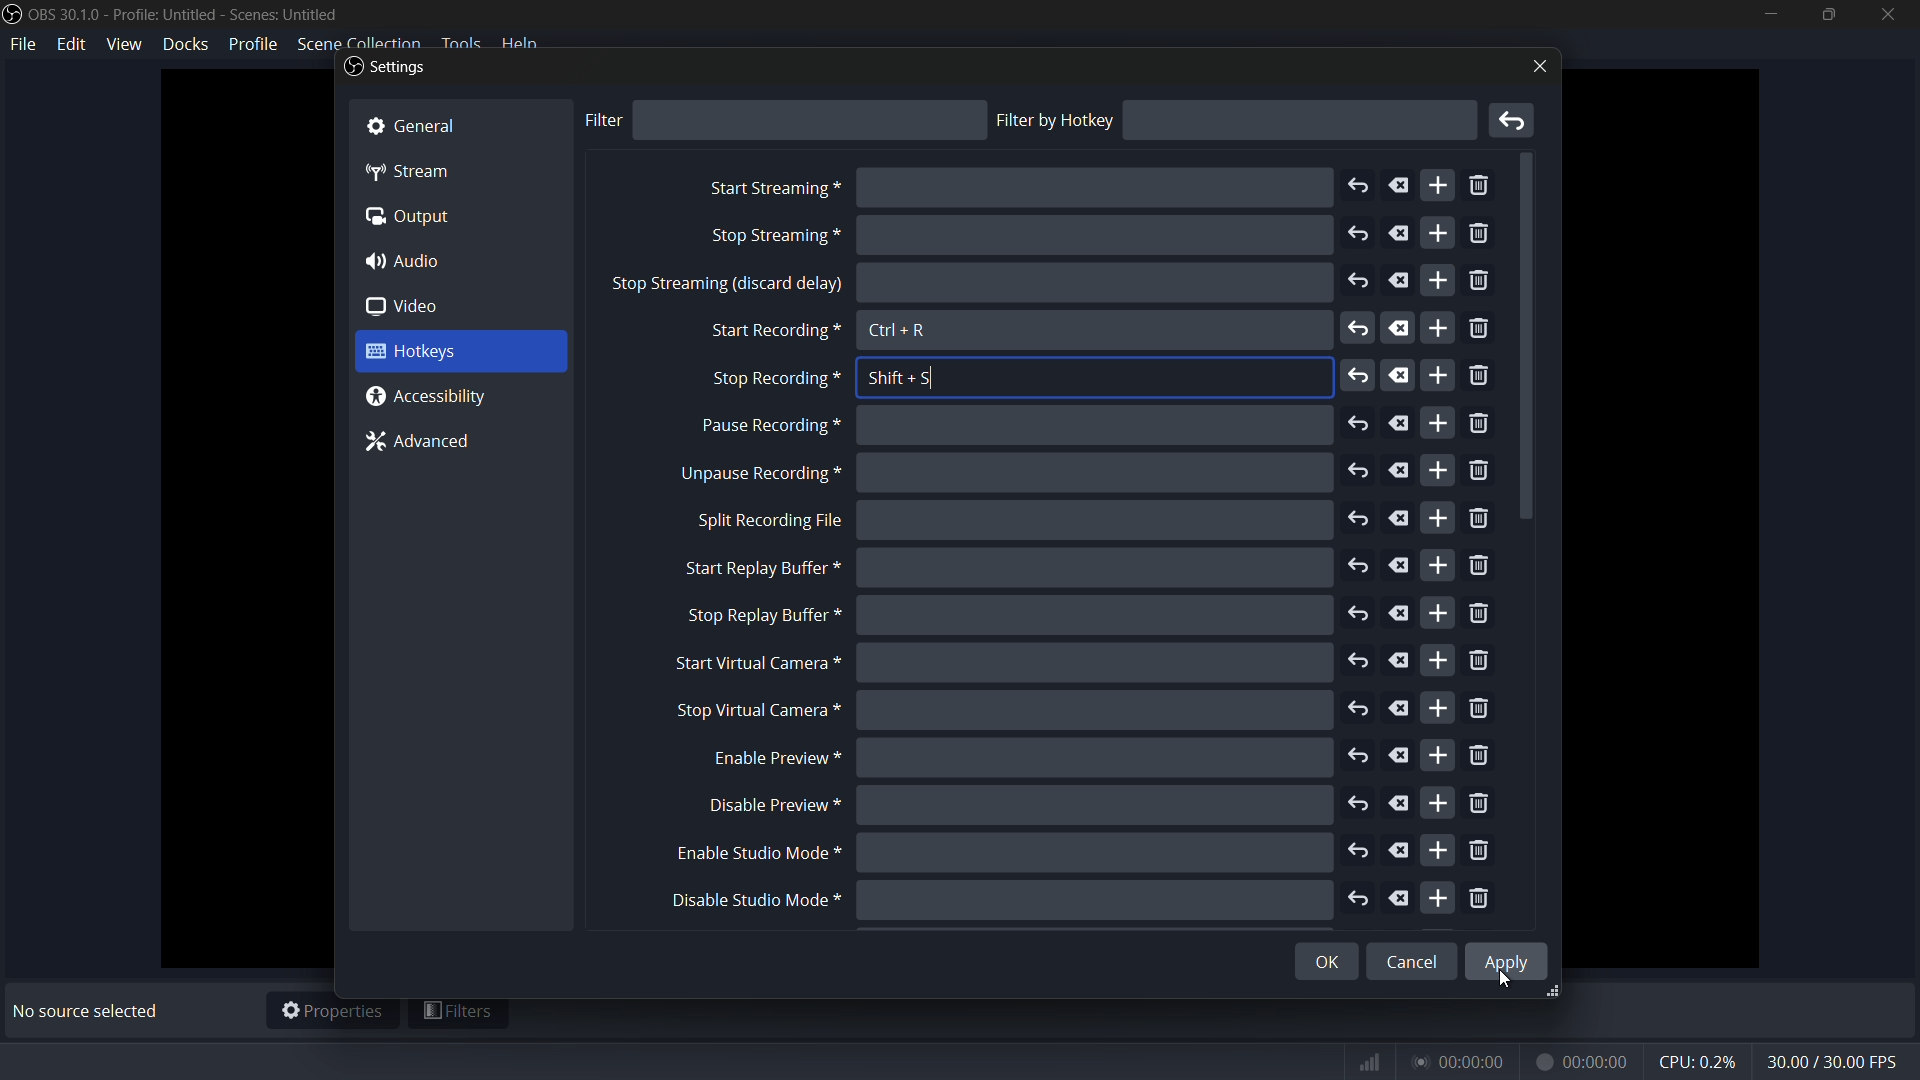 The height and width of the screenshot is (1080, 1920). Describe the element at coordinates (385, 69) in the screenshot. I see `Settings` at that location.